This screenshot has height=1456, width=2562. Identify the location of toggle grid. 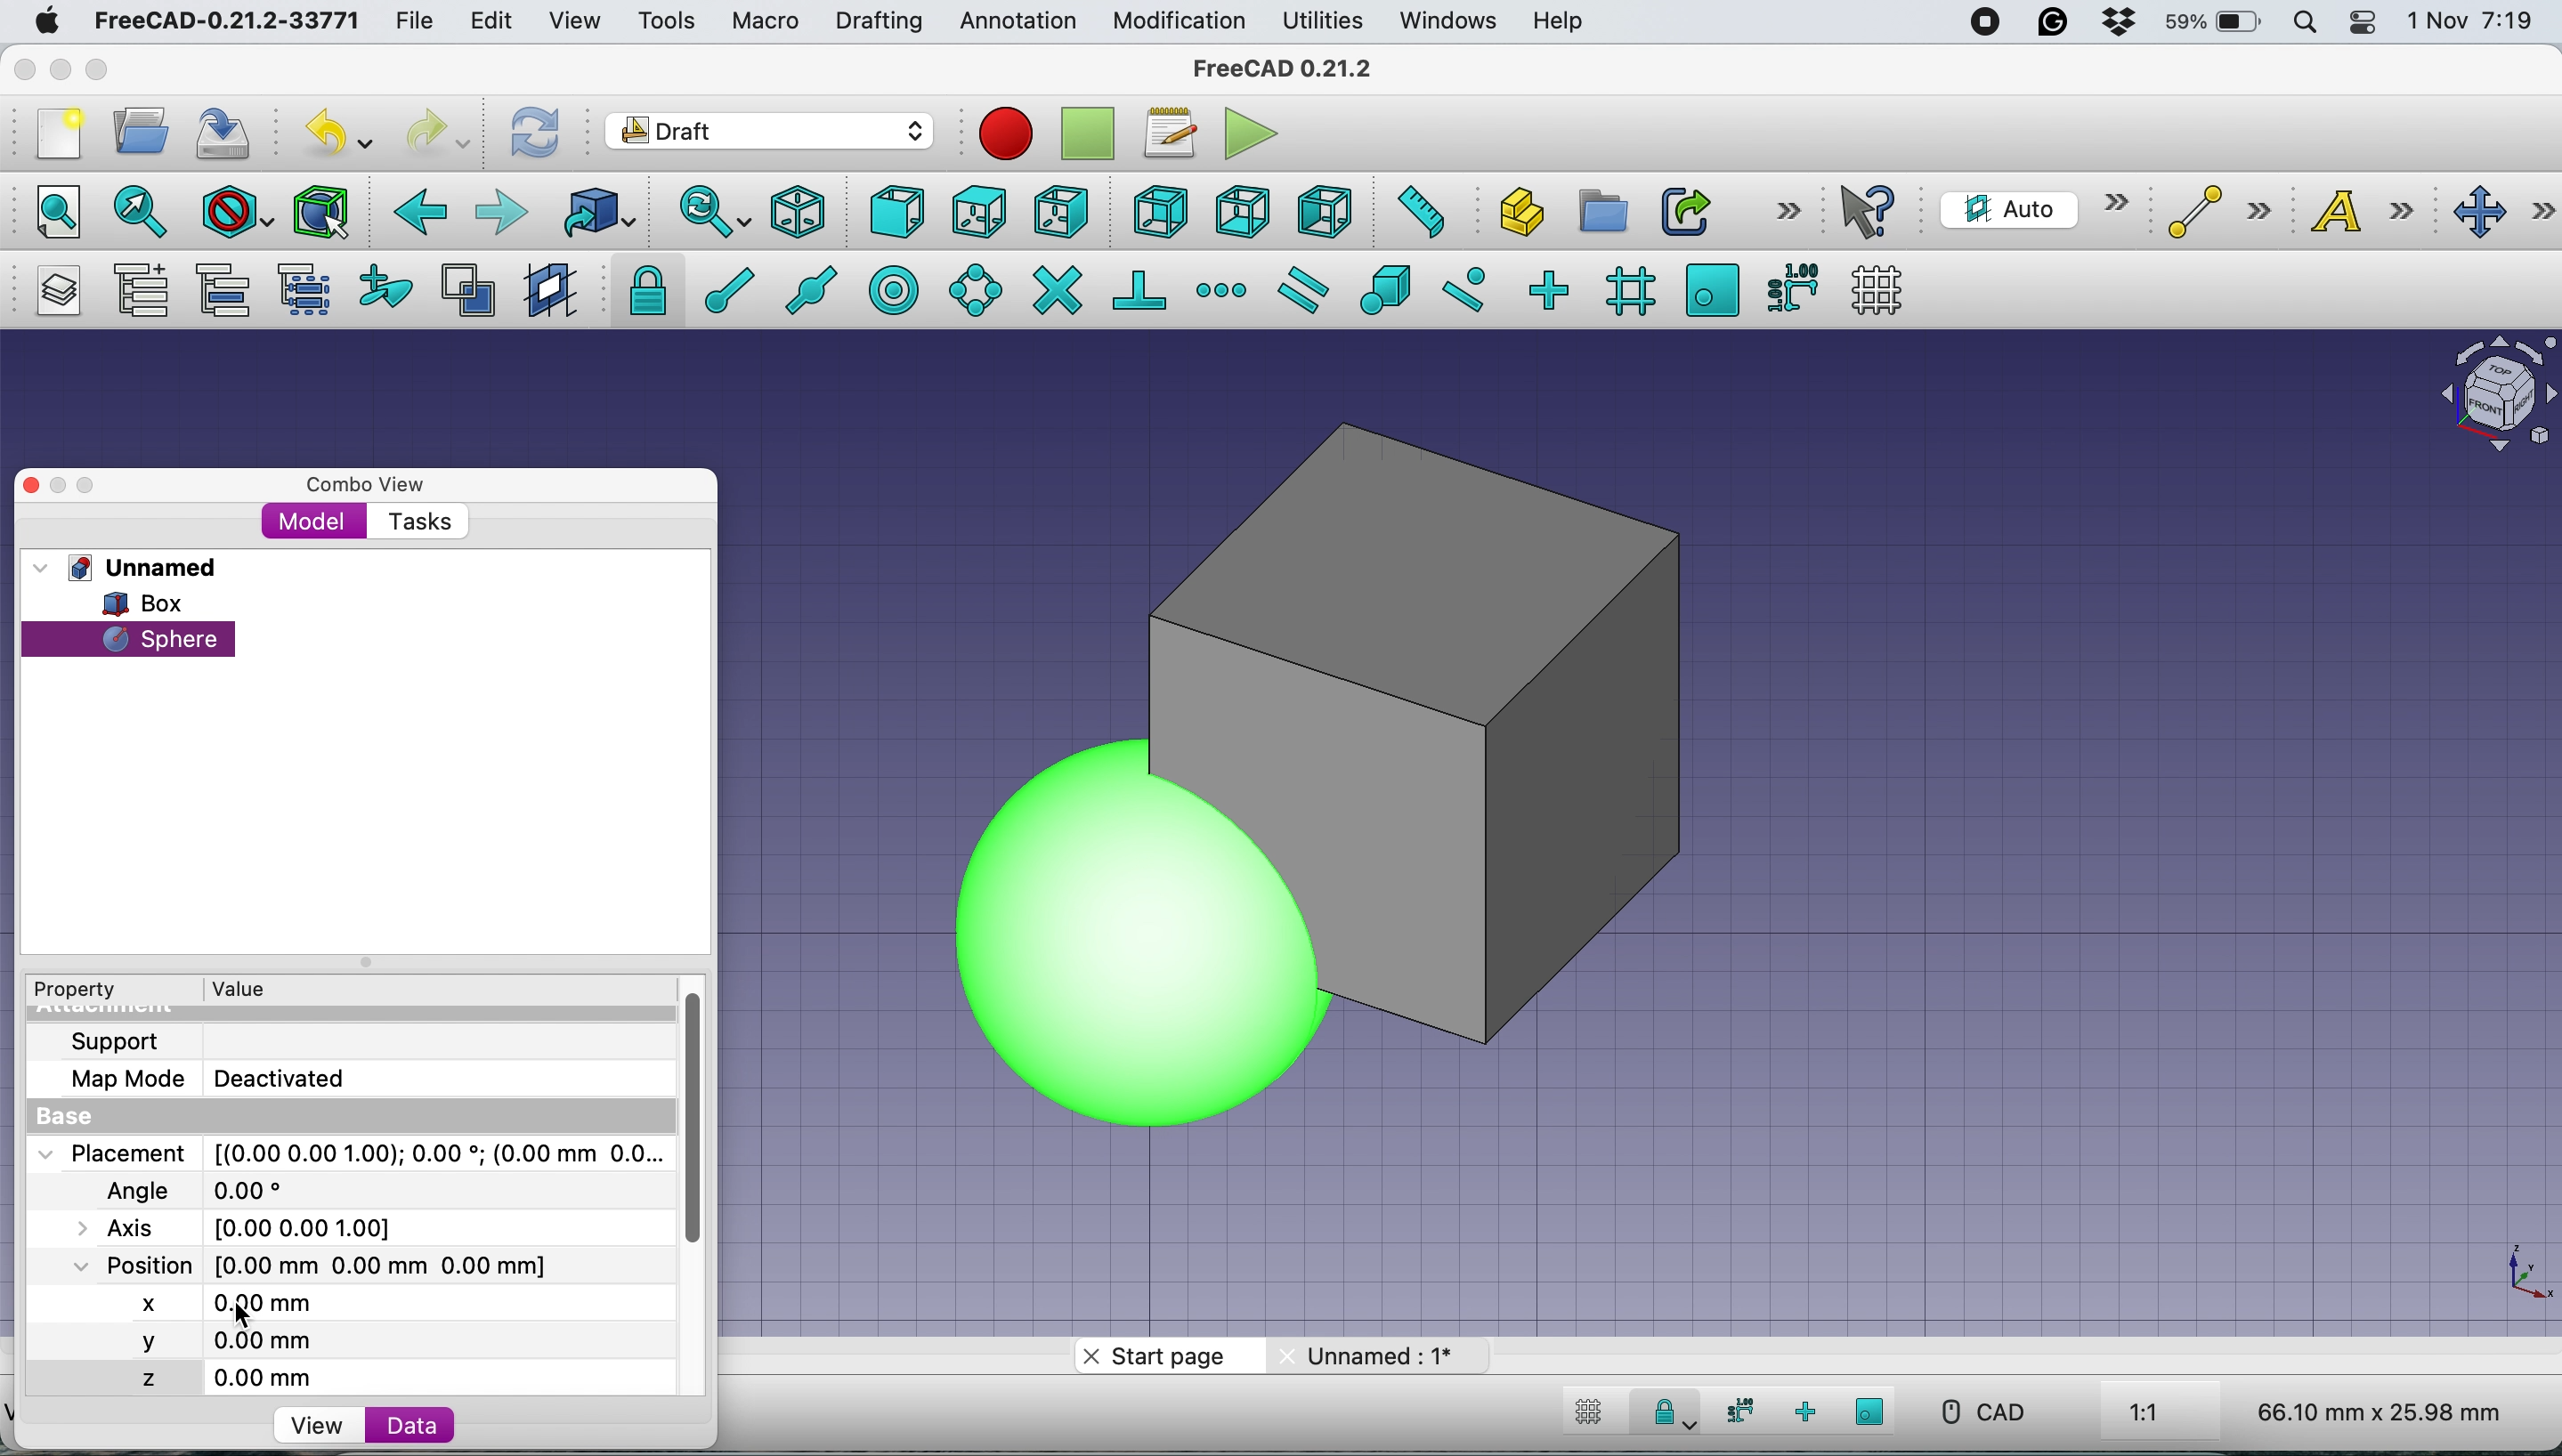
(1584, 1415).